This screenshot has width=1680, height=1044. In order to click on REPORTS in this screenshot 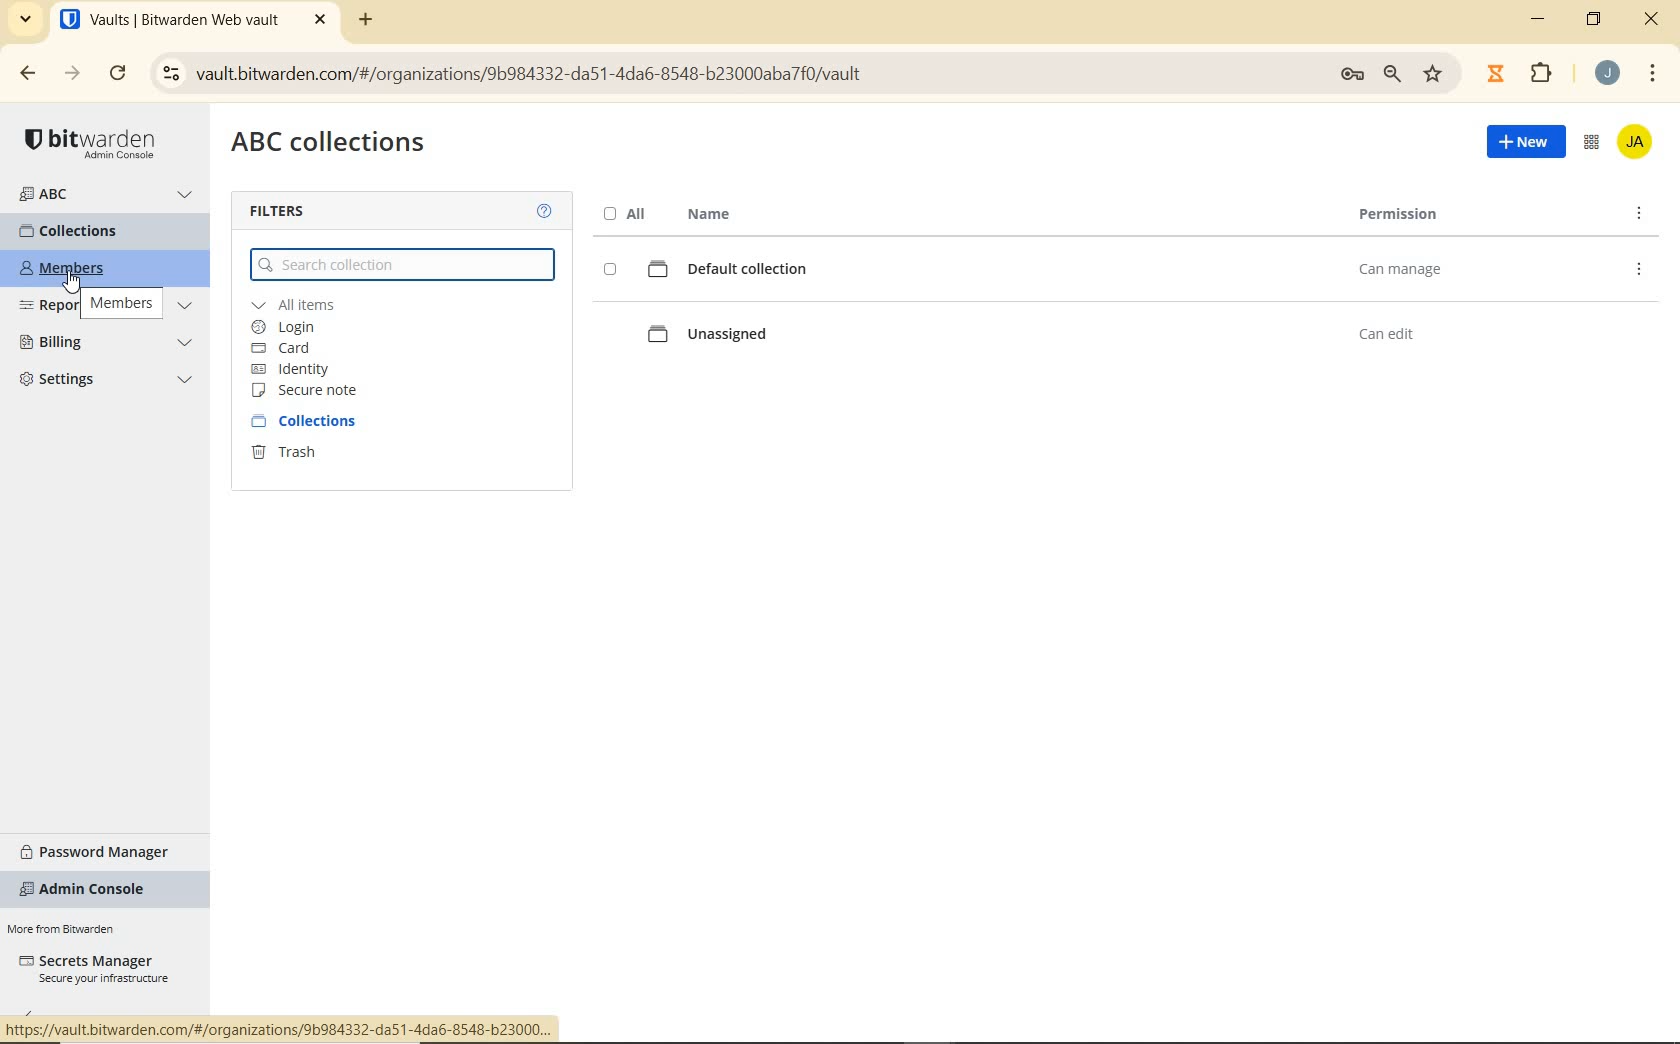, I will do `click(109, 306)`.